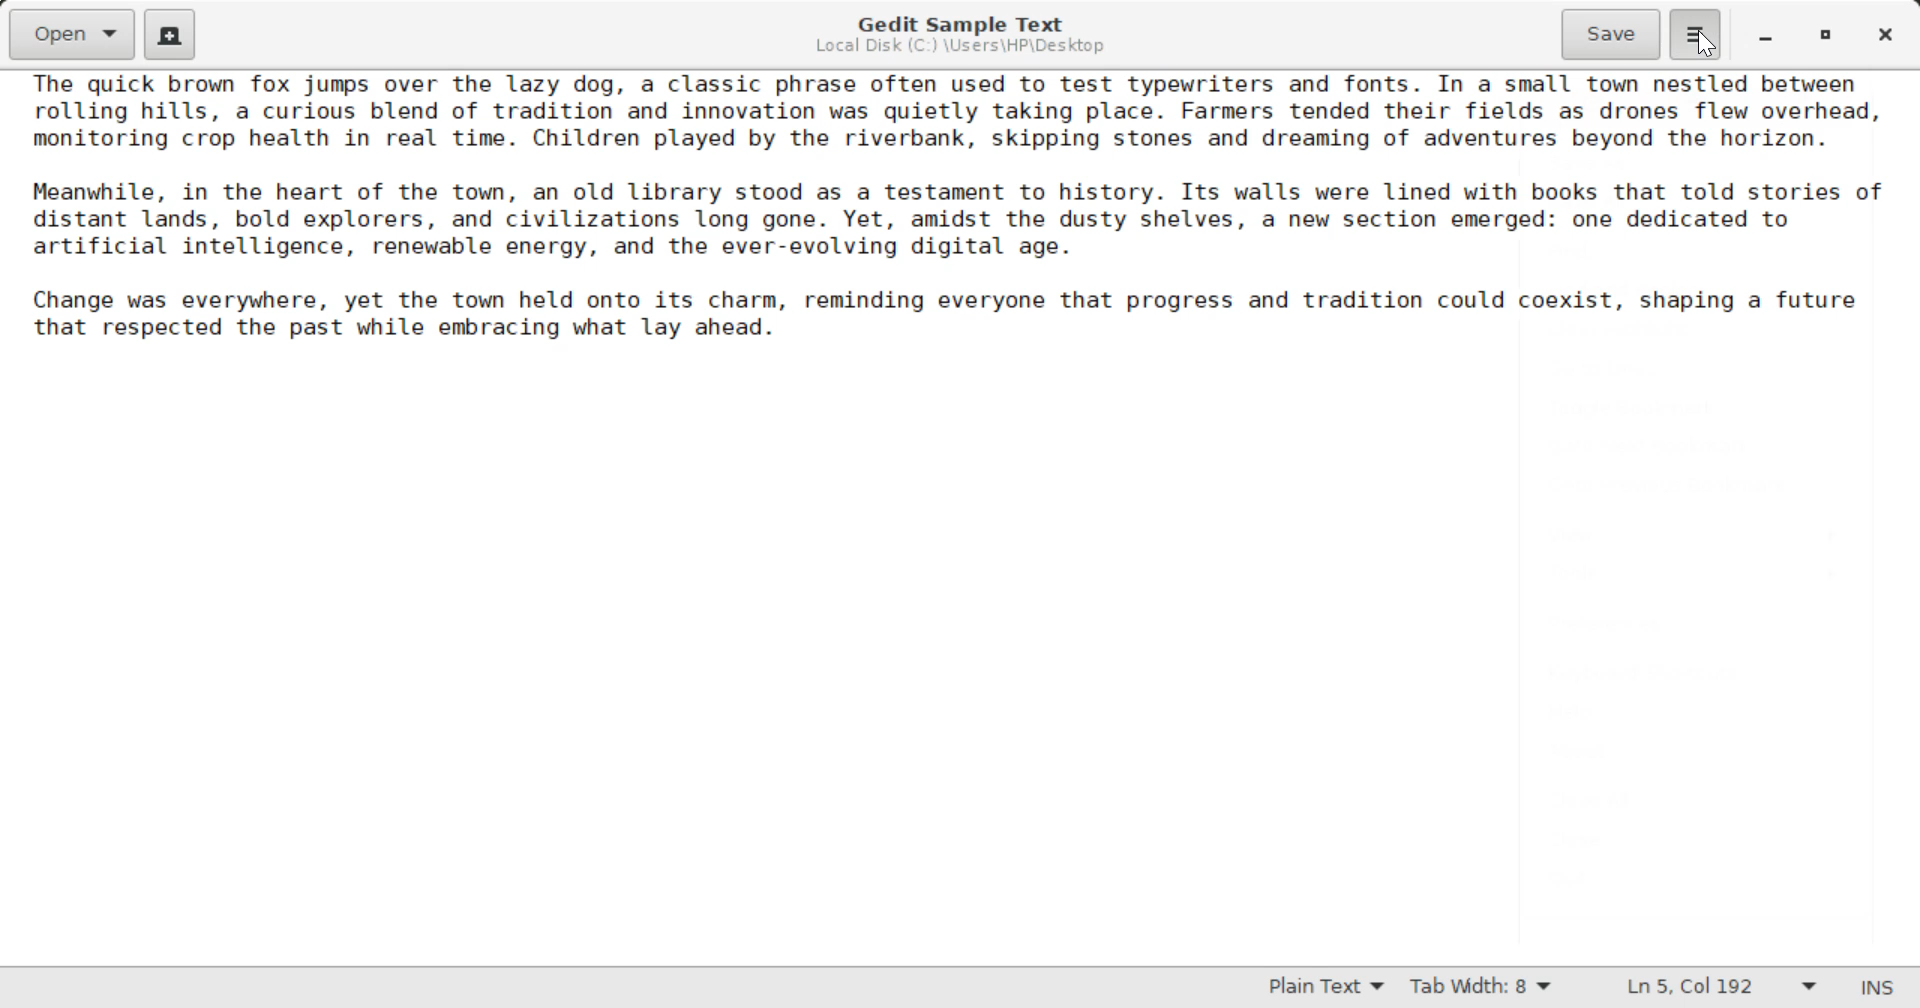 Image resolution: width=1920 pixels, height=1008 pixels. Describe the element at coordinates (1883, 35) in the screenshot. I see `Close Window` at that location.